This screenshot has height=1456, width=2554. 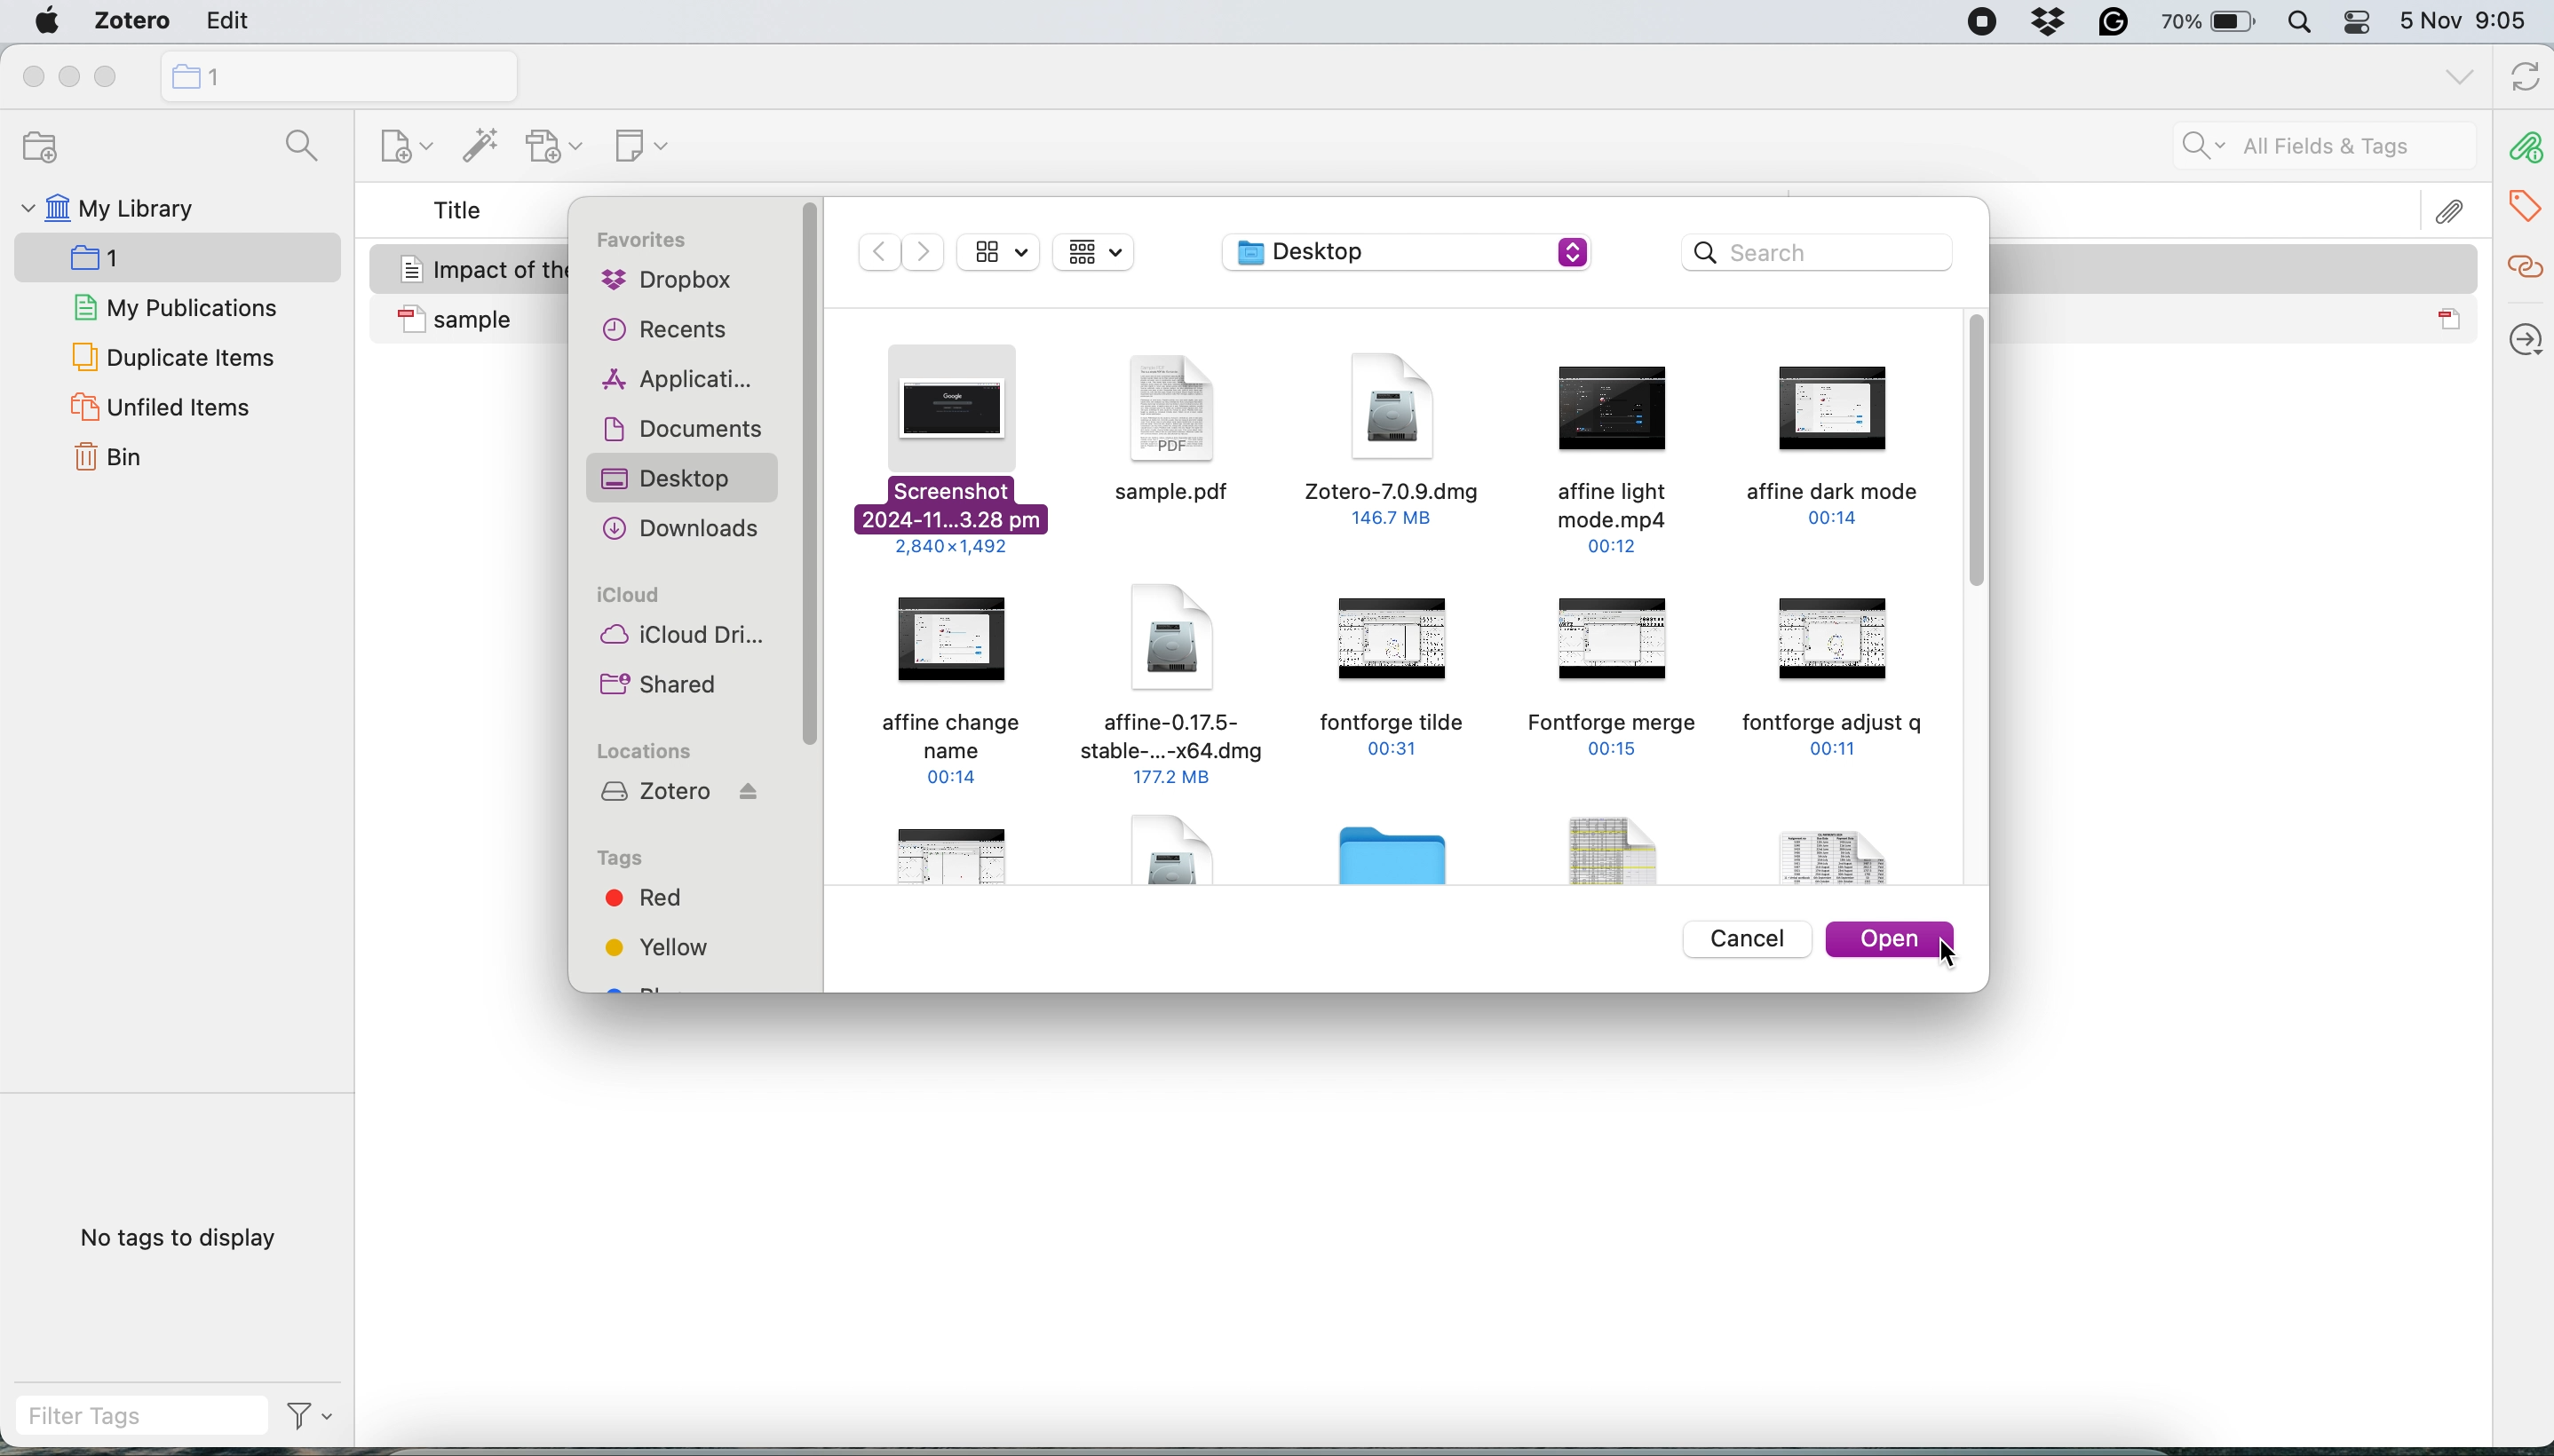 What do you see at coordinates (1820, 256) in the screenshot?
I see `search` at bounding box center [1820, 256].